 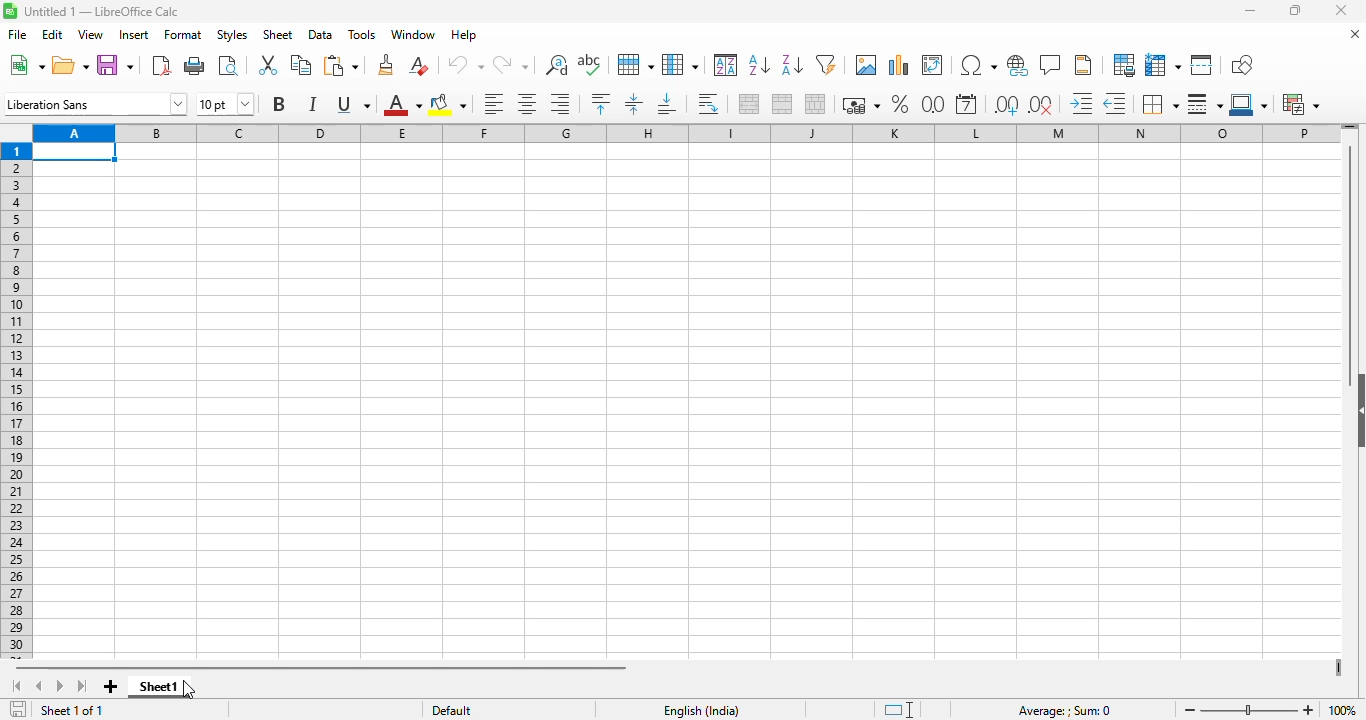 I want to click on columns, so click(x=682, y=133).